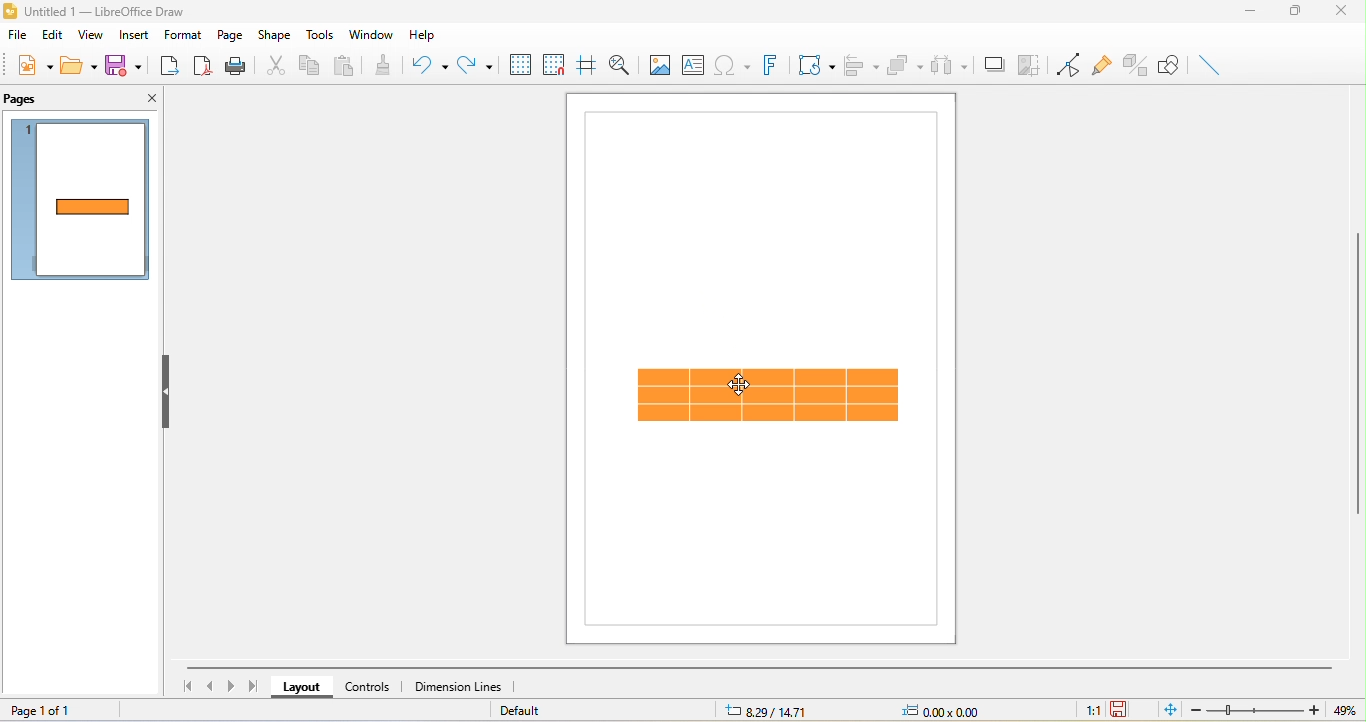 The width and height of the screenshot is (1366, 722). What do you see at coordinates (1136, 64) in the screenshot?
I see `toggle extrusion` at bounding box center [1136, 64].